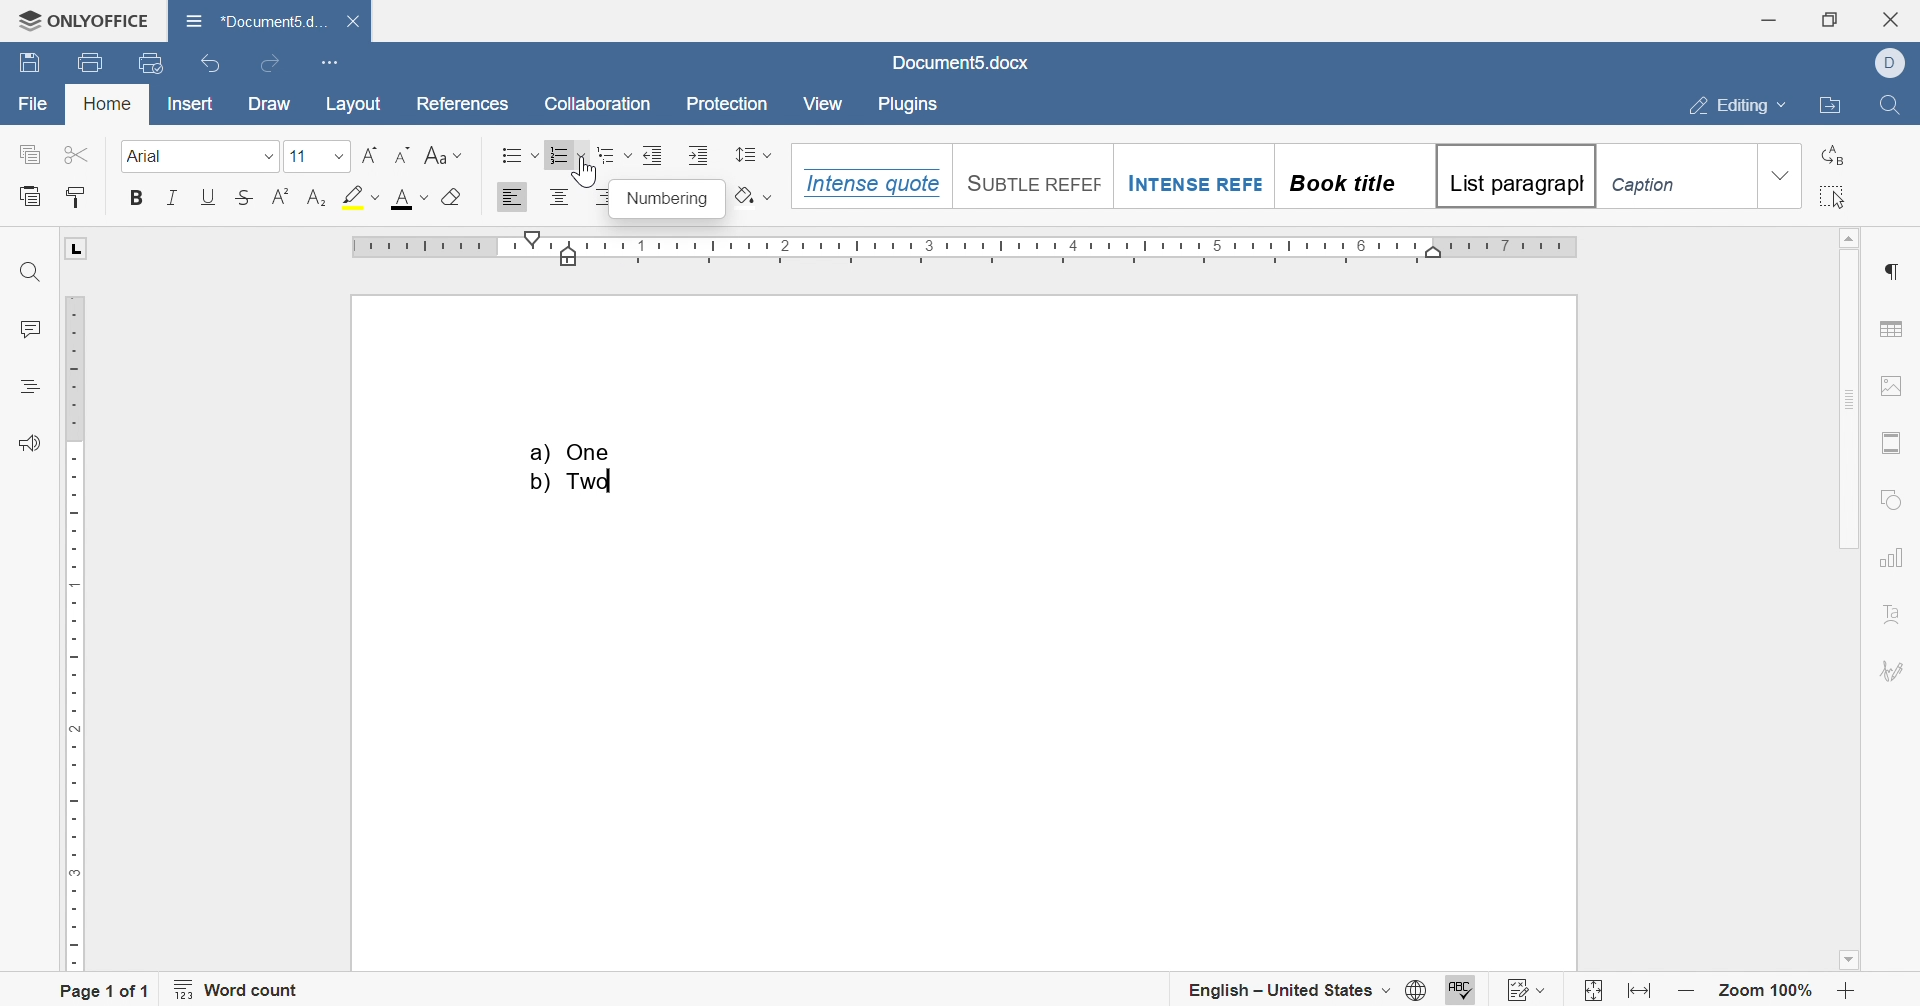  What do you see at coordinates (967, 63) in the screenshot?
I see `document5.docx` at bounding box center [967, 63].